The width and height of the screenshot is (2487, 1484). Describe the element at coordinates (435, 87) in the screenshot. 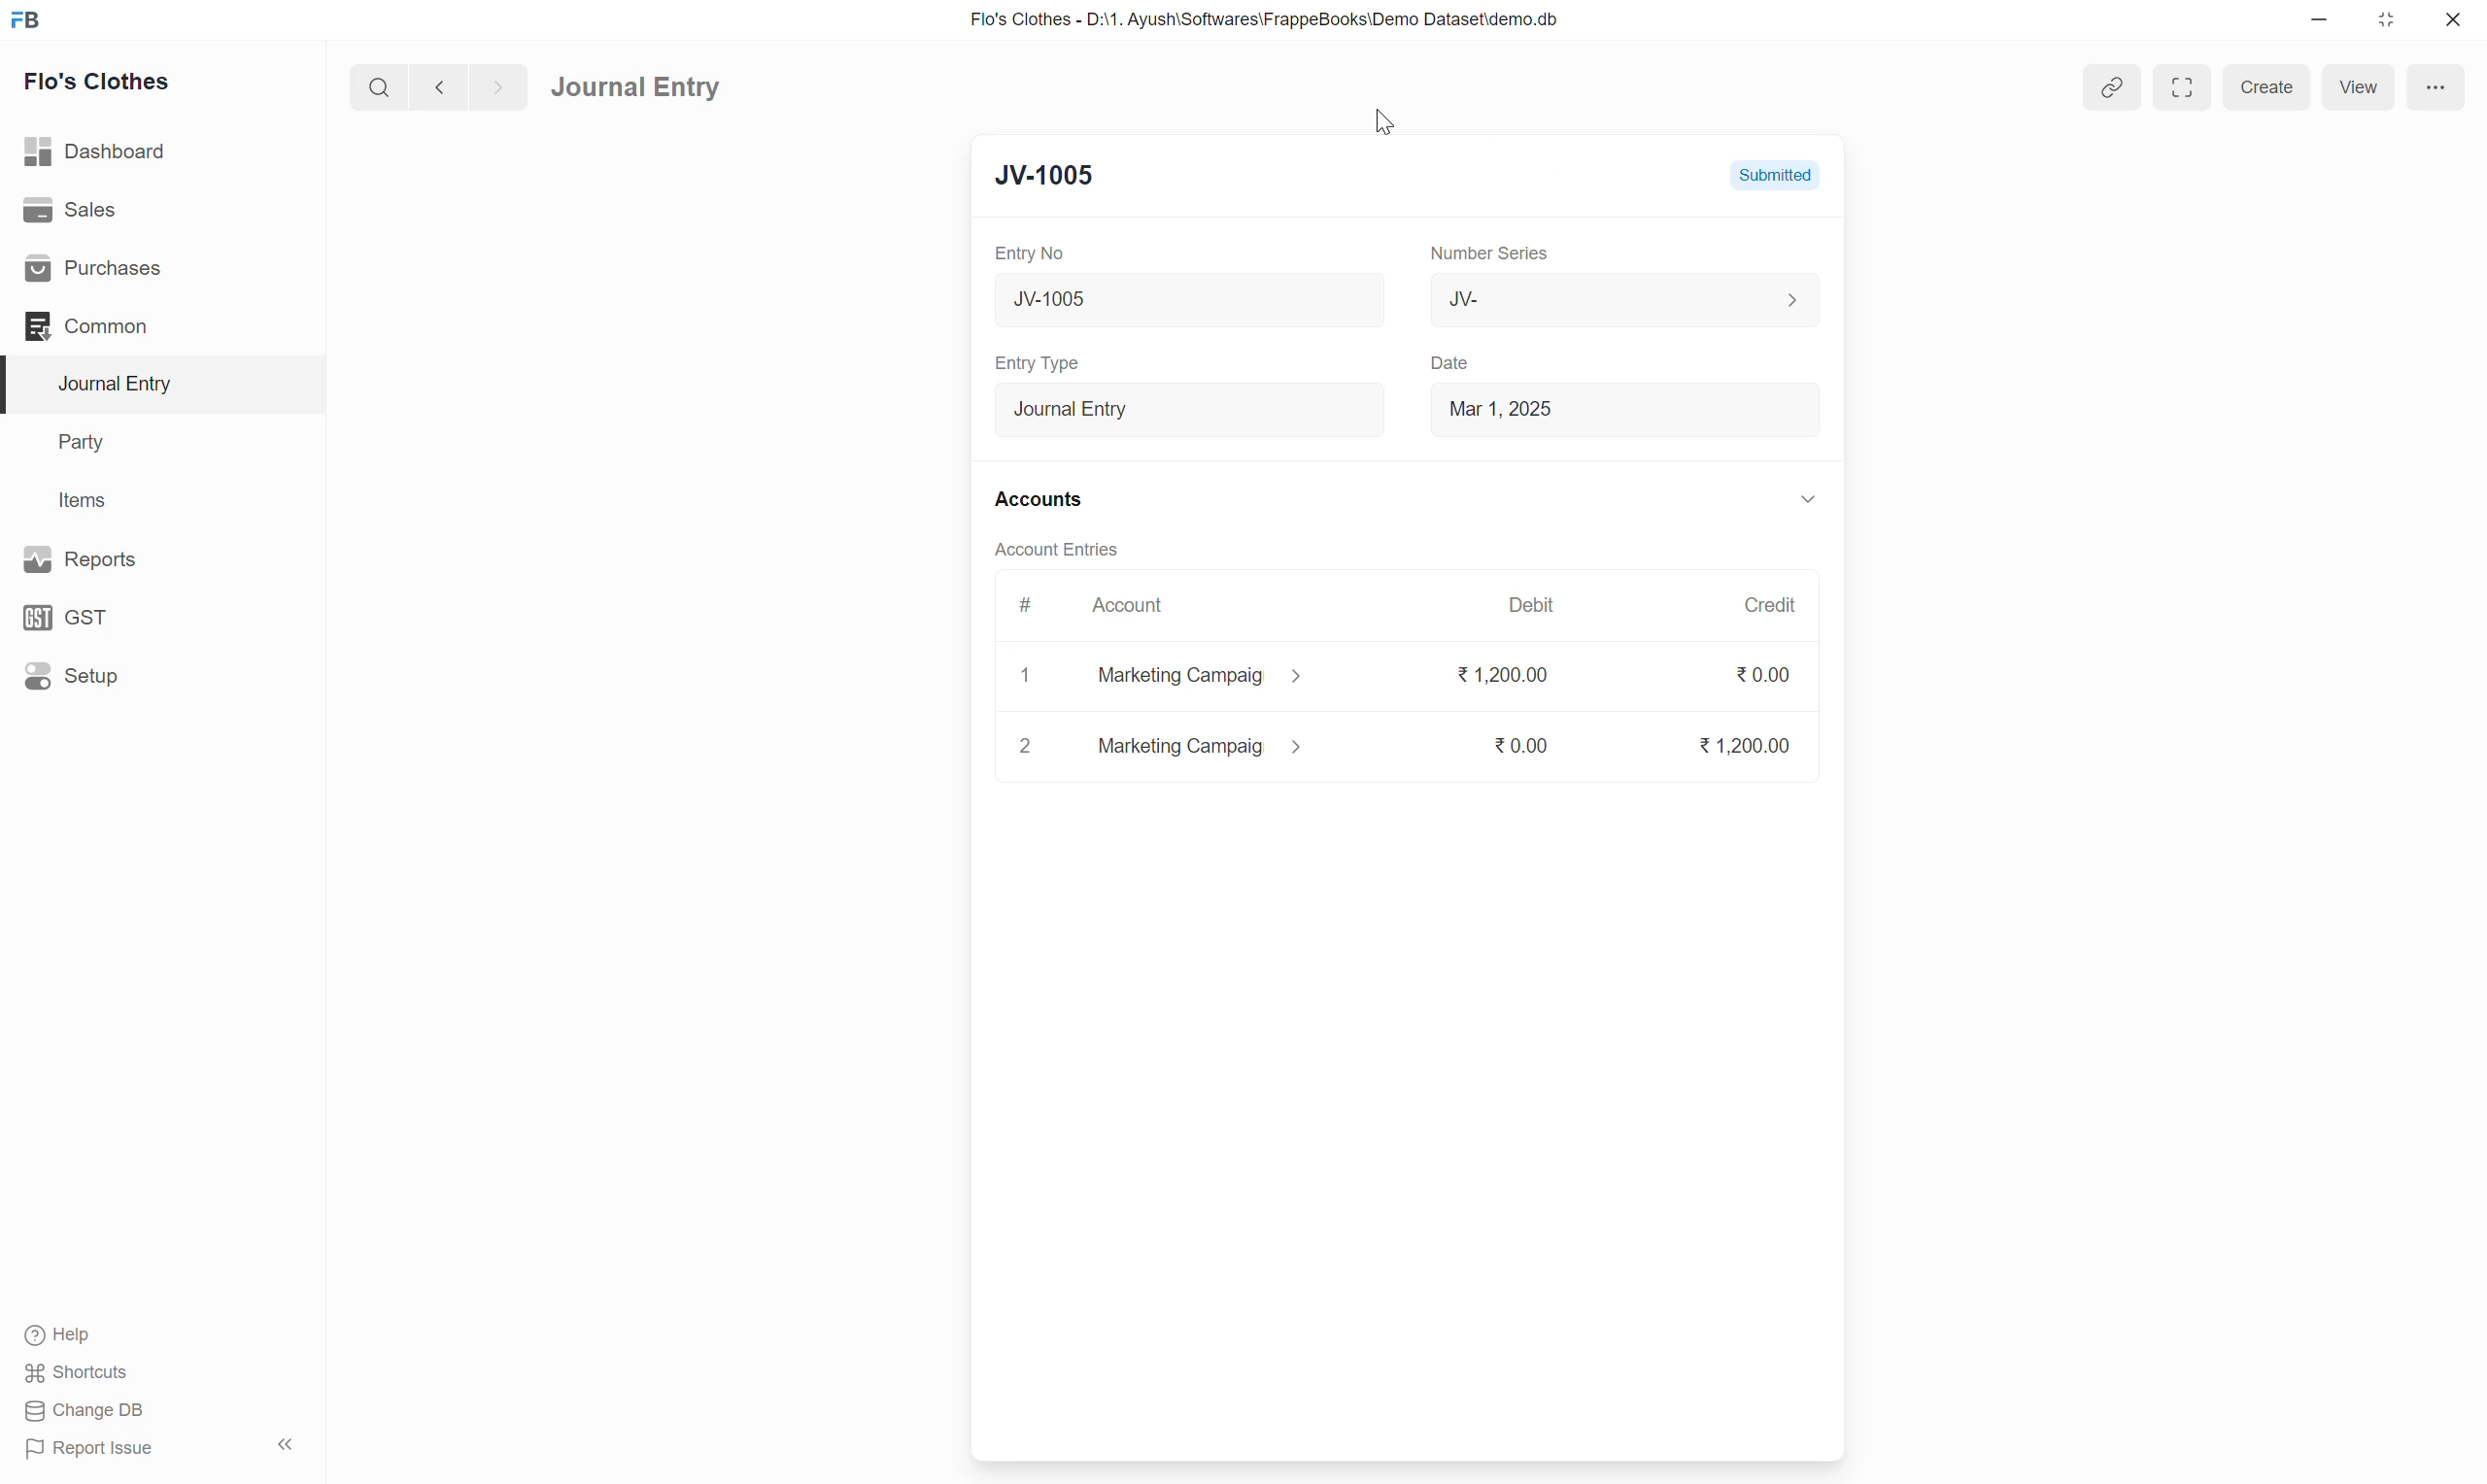

I see `back` at that location.